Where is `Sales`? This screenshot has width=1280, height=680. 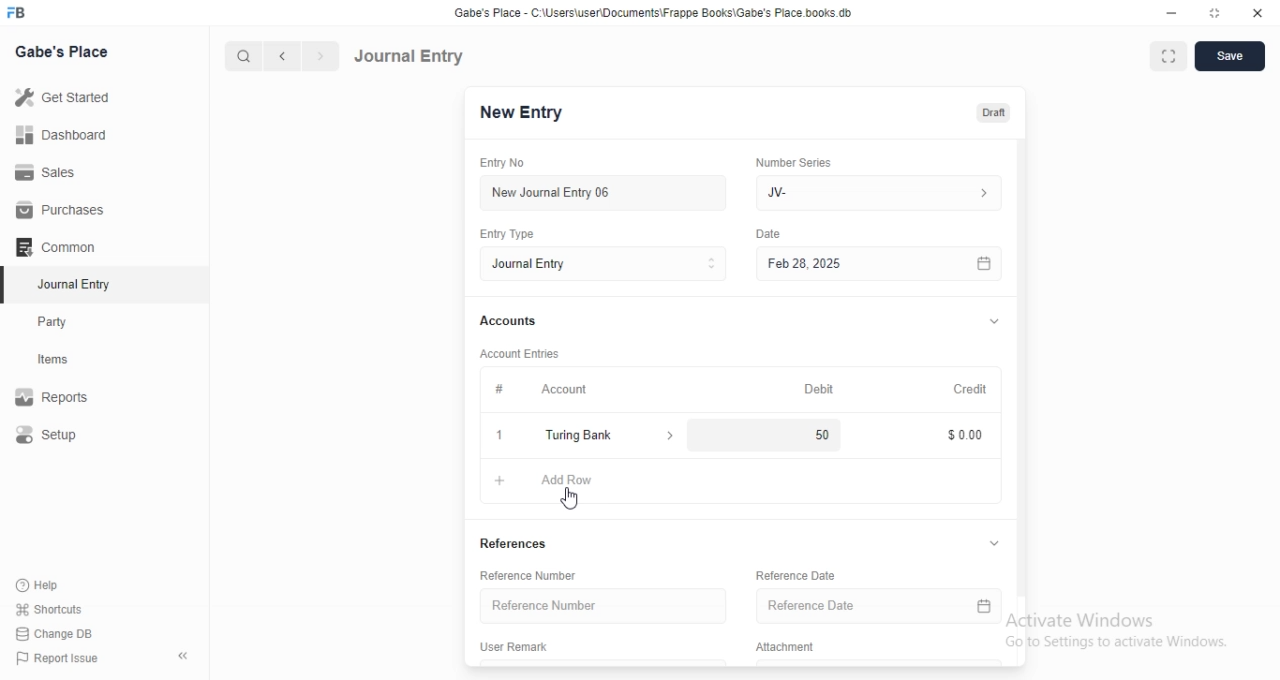
Sales is located at coordinates (64, 171).